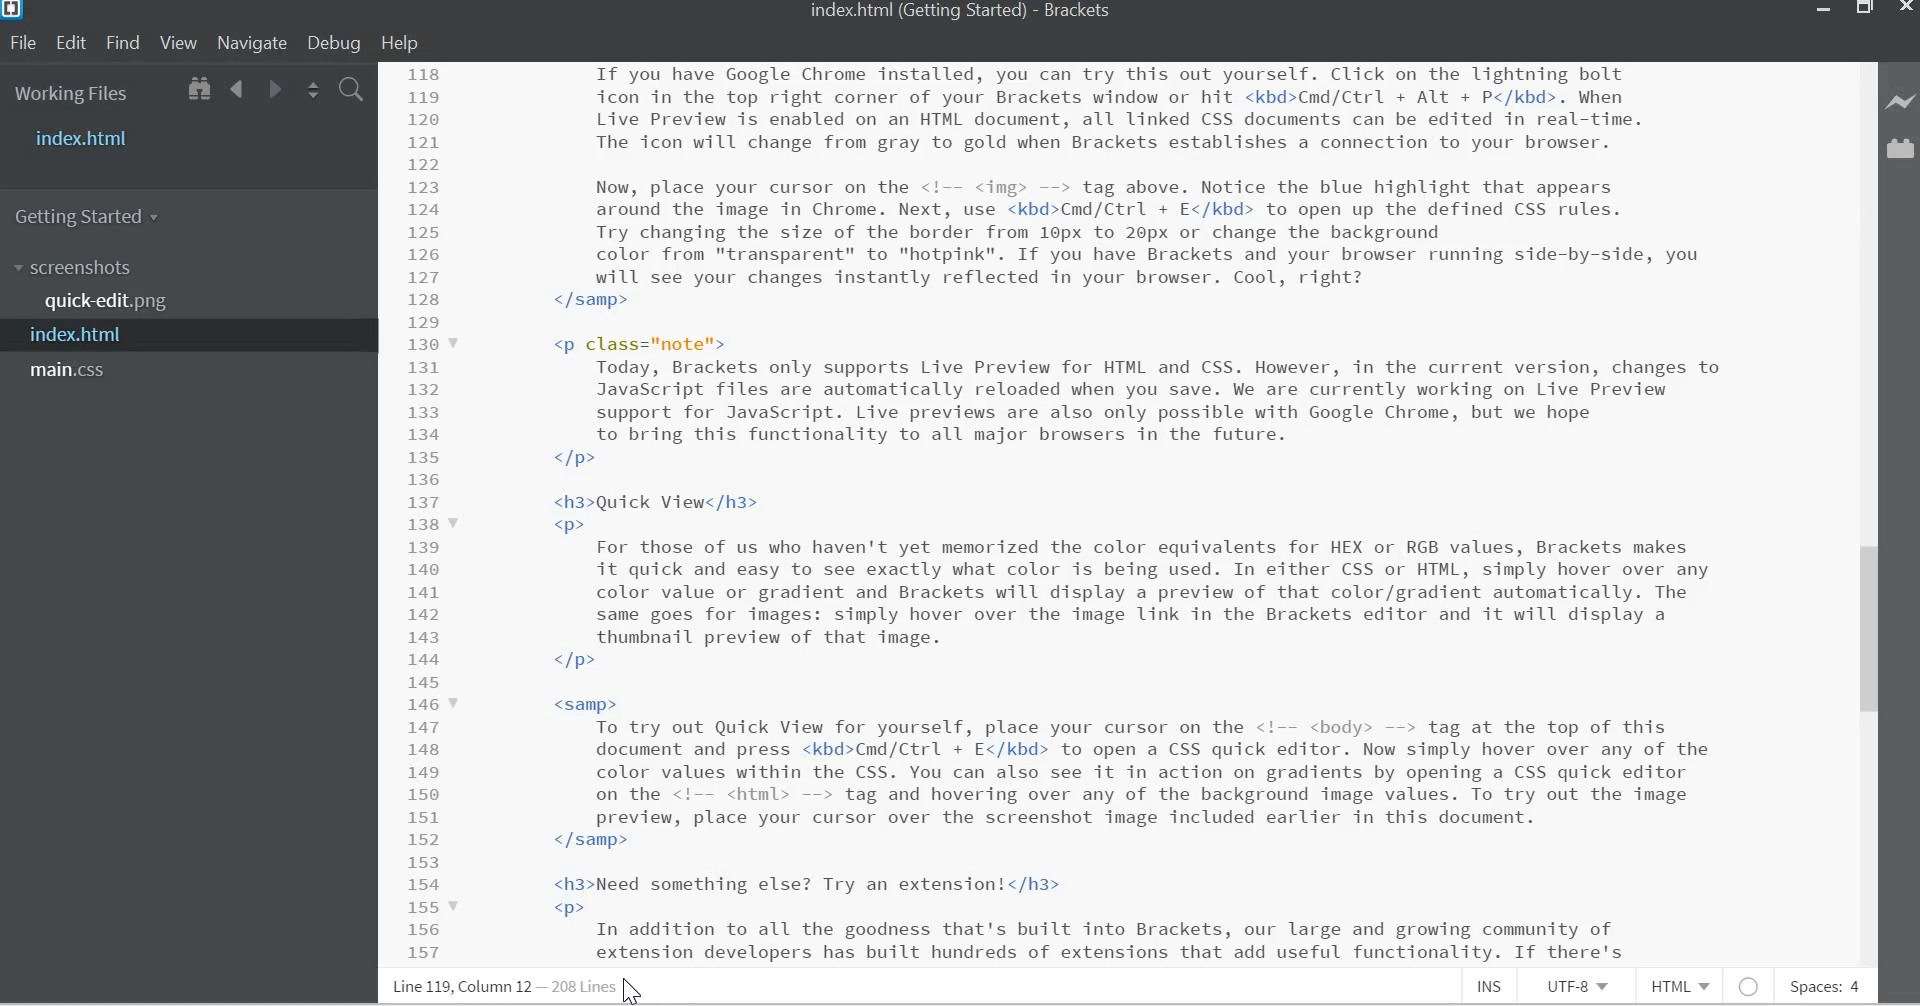 Image resolution: width=1920 pixels, height=1006 pixels. I want to click on Index.html file name, so click(181, 139).